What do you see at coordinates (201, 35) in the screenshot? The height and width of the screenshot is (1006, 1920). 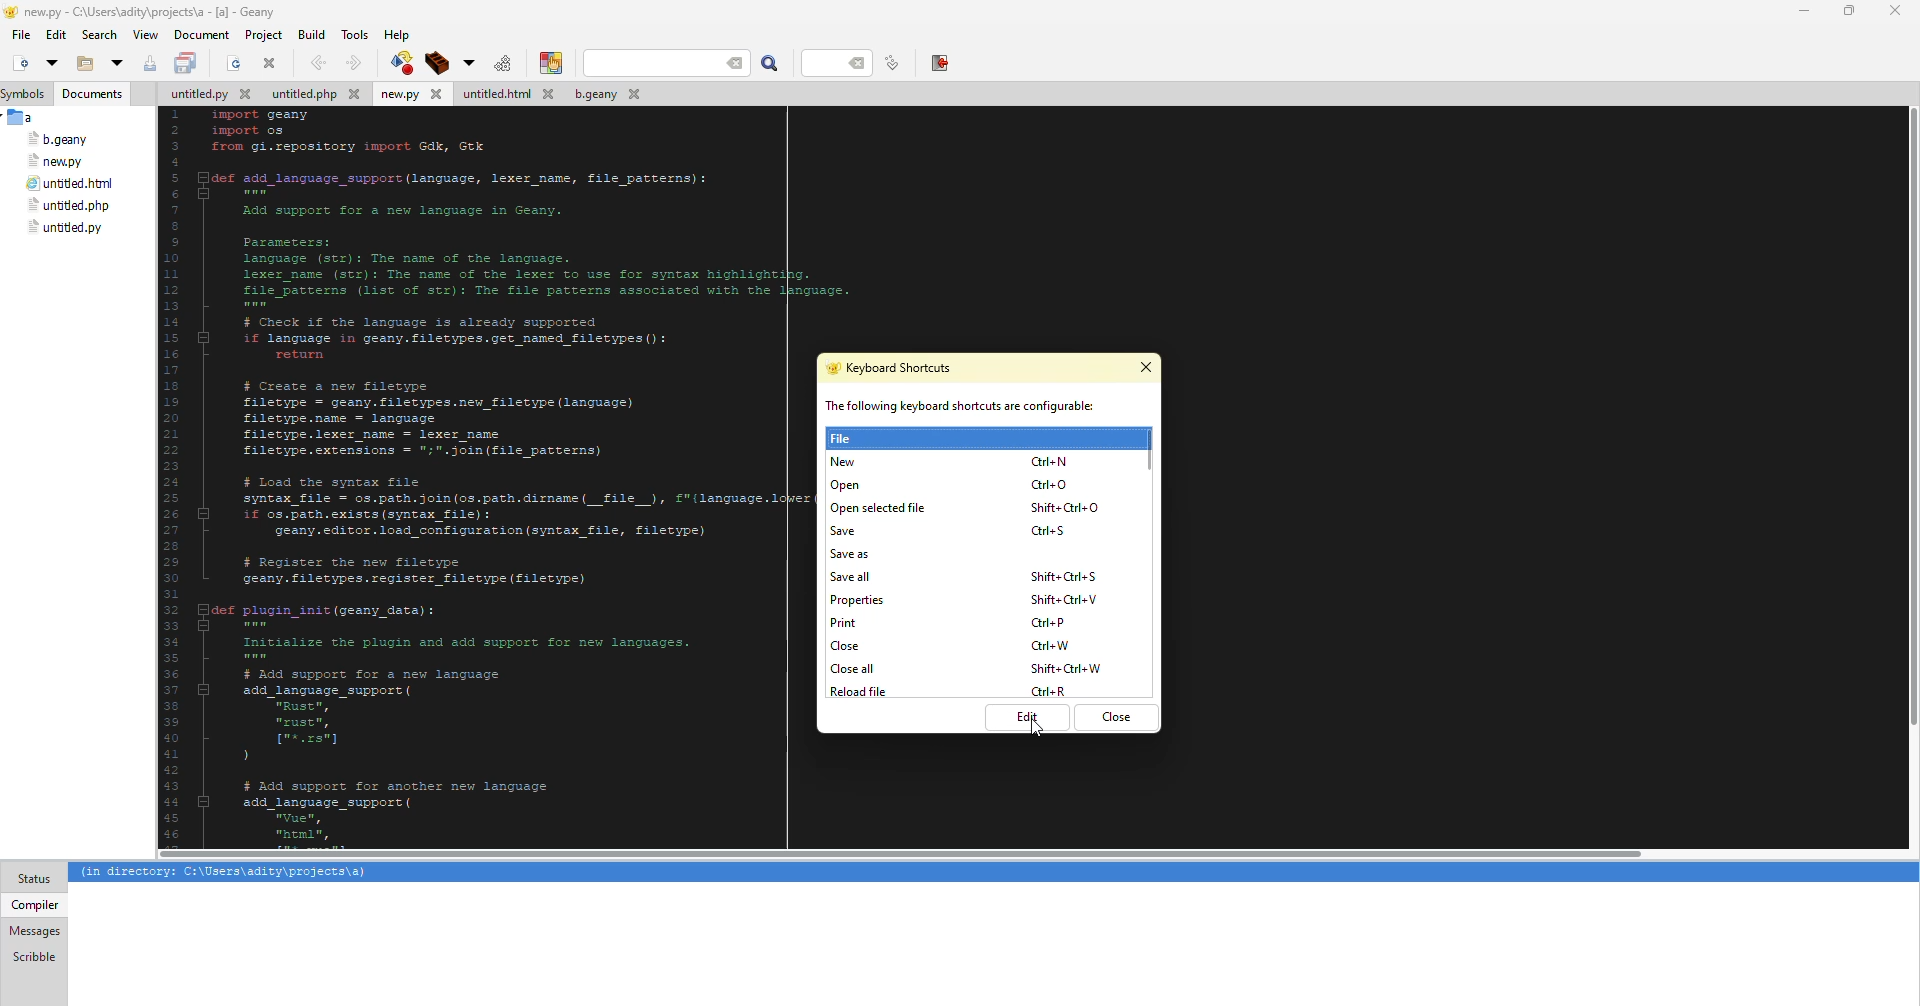 I see `document` at bounding box center [201, 35].